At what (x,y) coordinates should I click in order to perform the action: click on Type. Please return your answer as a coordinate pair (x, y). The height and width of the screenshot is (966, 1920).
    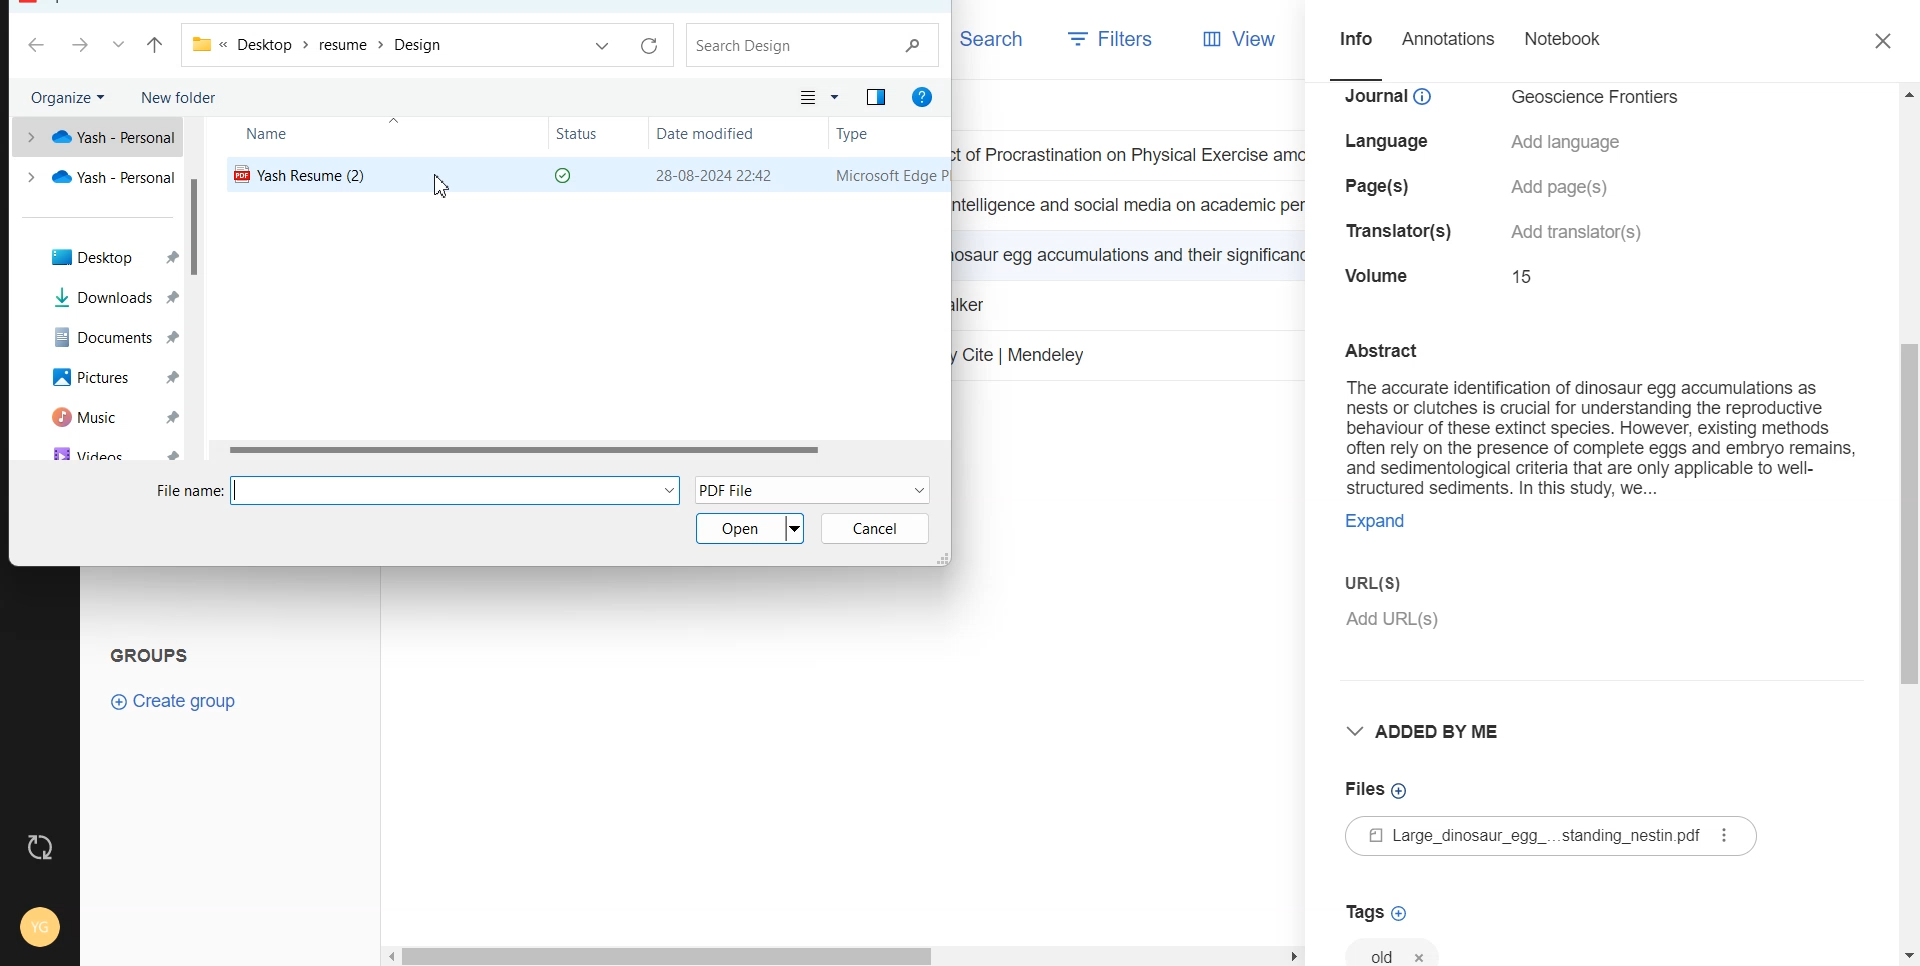
    Looking at the image, I should click on (892, 175).